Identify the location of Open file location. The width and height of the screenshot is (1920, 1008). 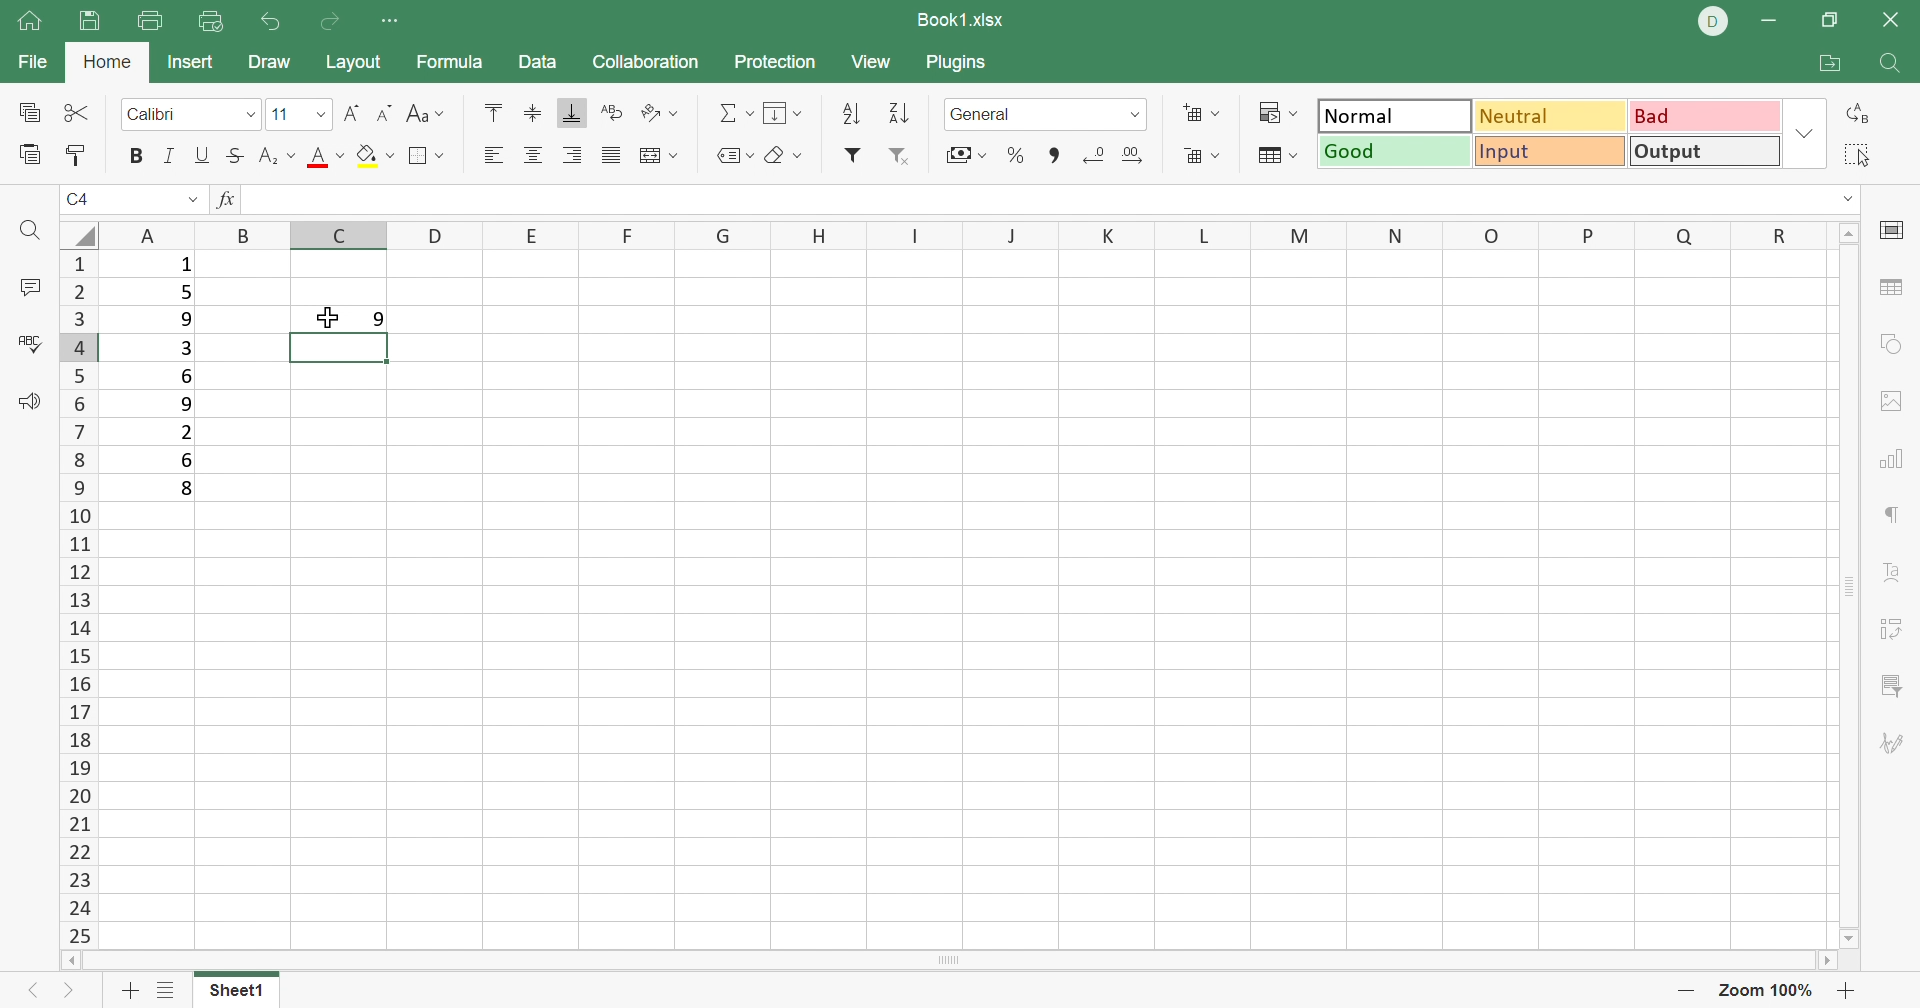
(1835, 61).